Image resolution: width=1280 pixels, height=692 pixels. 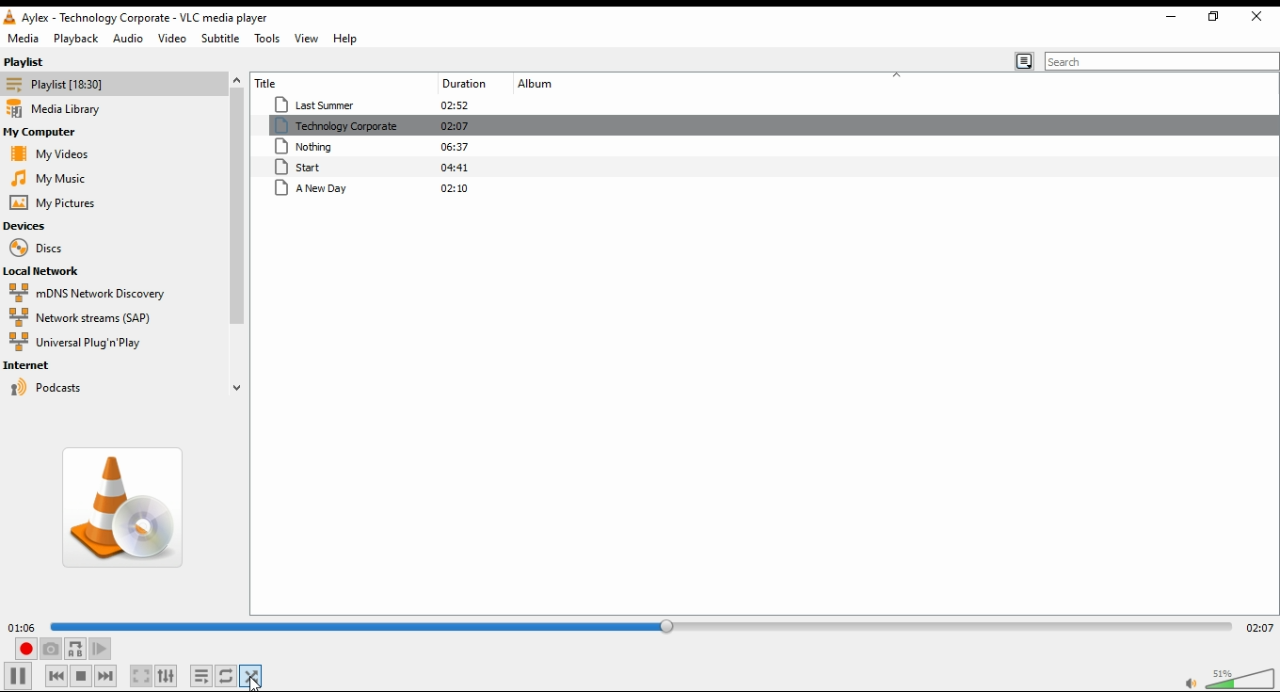 What do you see at coordinates (43, 272) in the screenshot?
I see `local network` at bounding box center [43, 272].